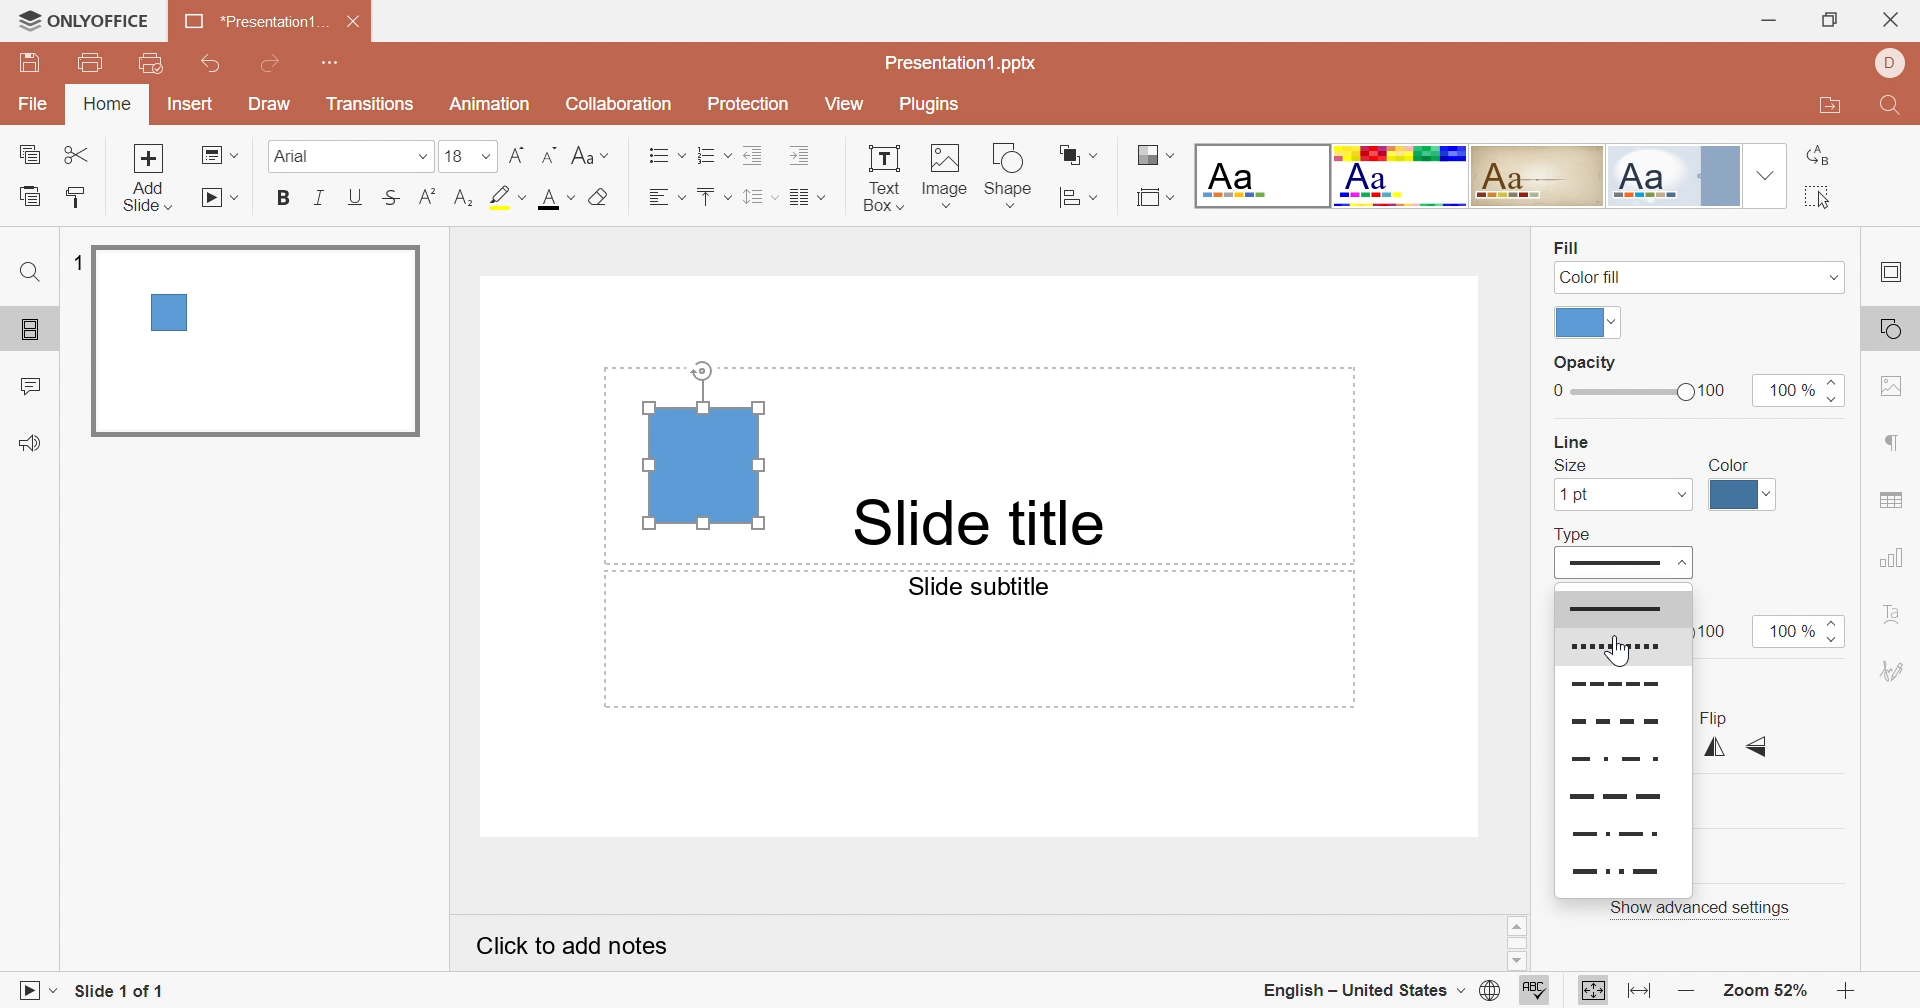 The height and width of the screenshot is (1008, 1920). What do you see at coordinates (260, 343) in the screenshot?
I see `Slide 1` at bounding box center [260, 343].